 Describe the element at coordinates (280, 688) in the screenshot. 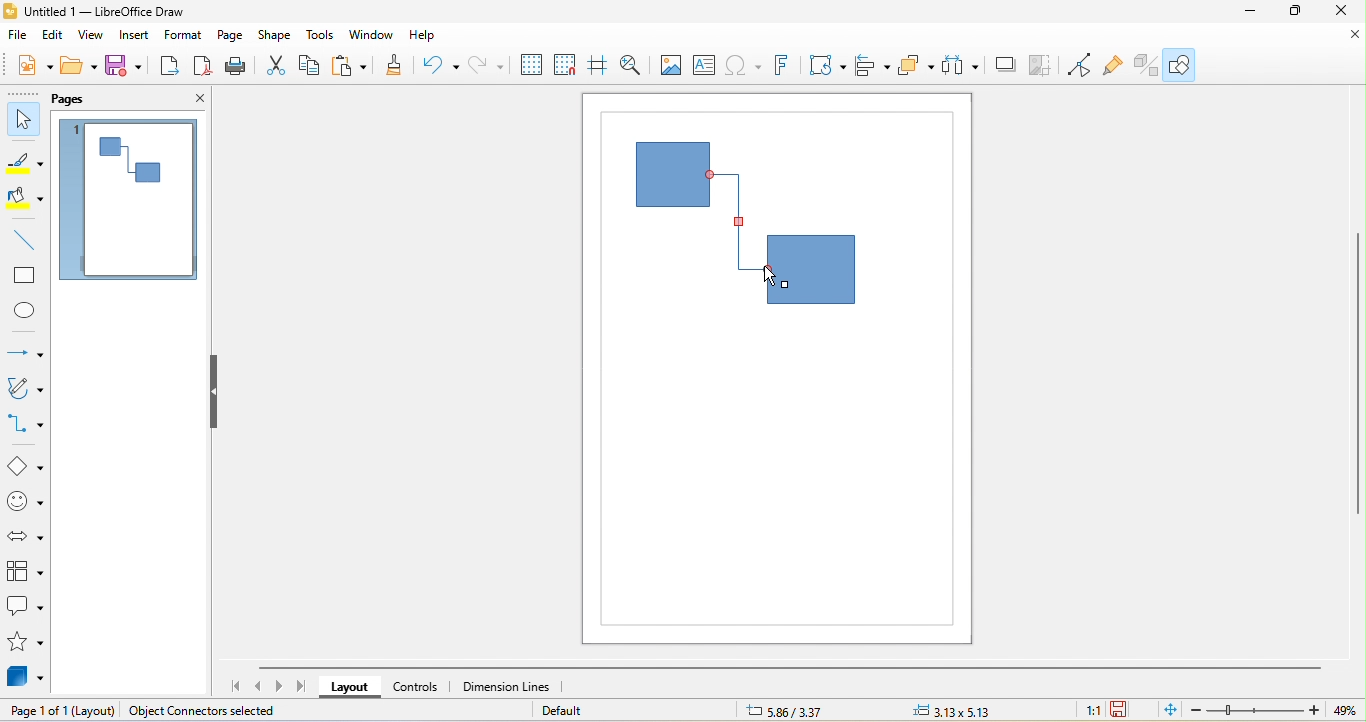

I see `scroll to next page` at that location.